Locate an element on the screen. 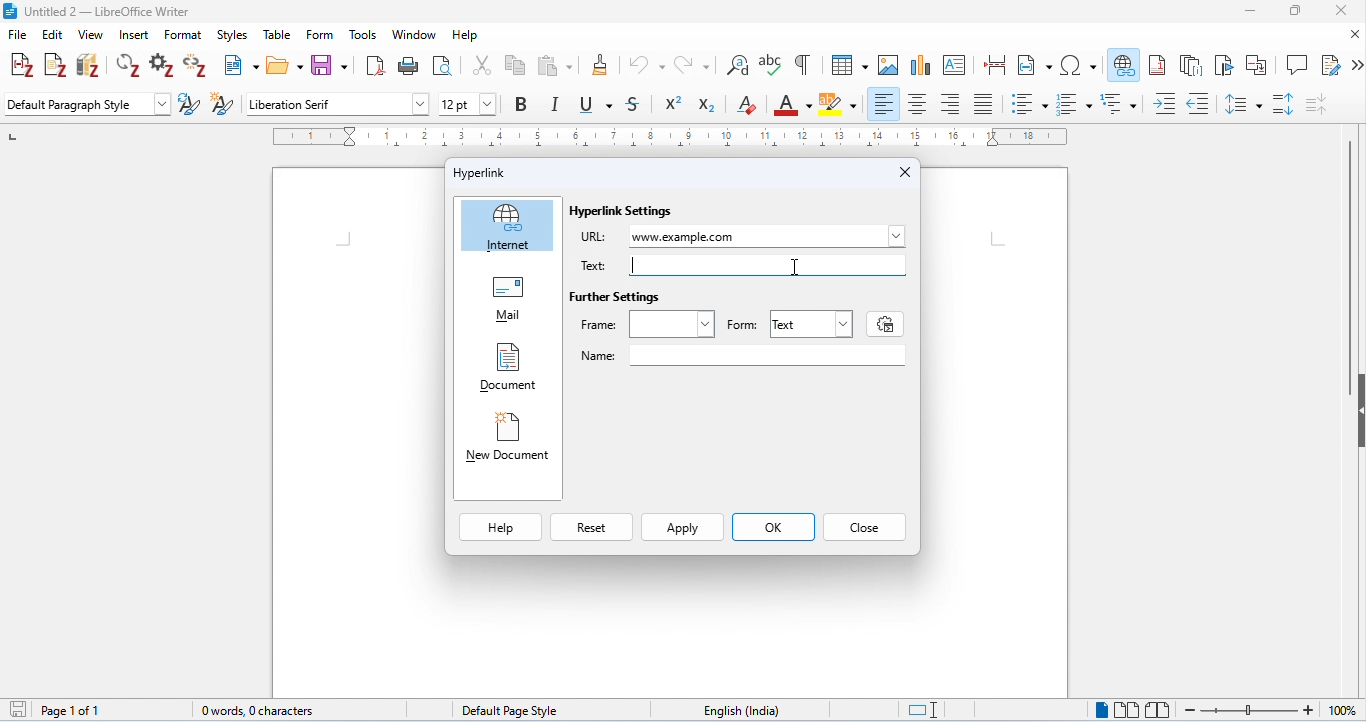 This screenshot has width=1366, height=722. close document is located at coordinates (1354, 35).